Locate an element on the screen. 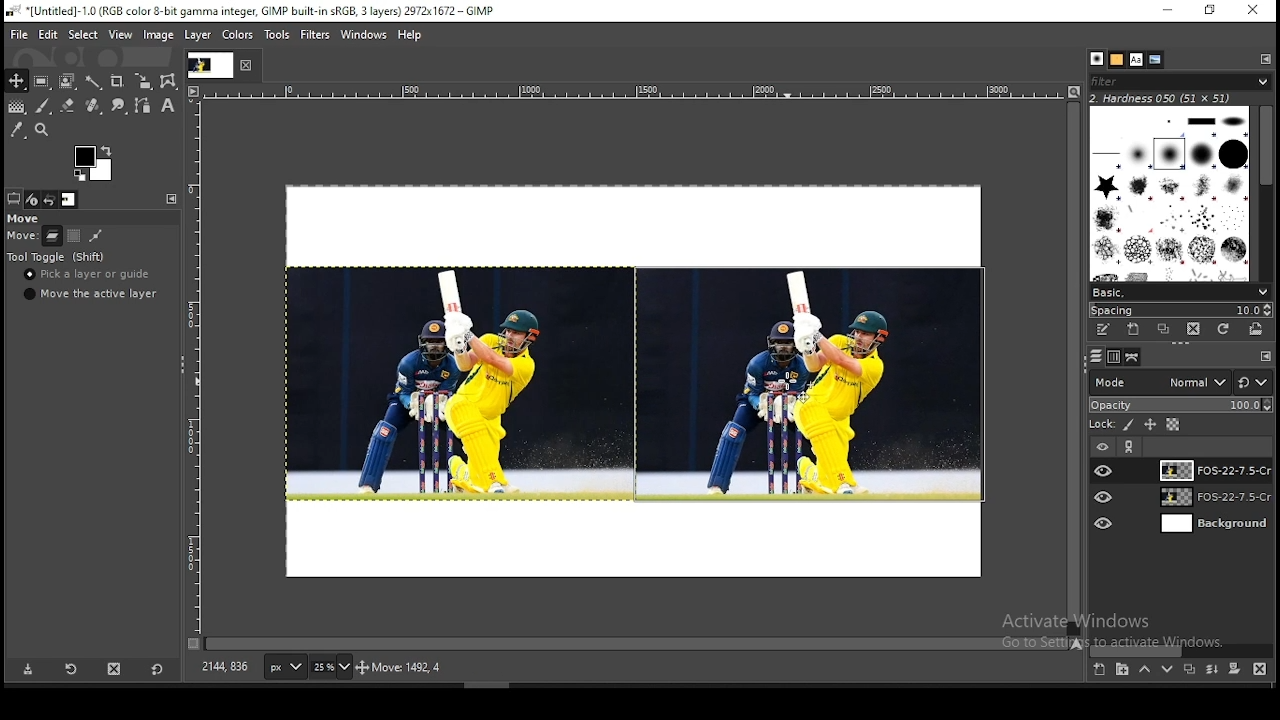 Image resolution: width=1280 pixels, height=720 pixels. units is located at coordinates (285, 668).